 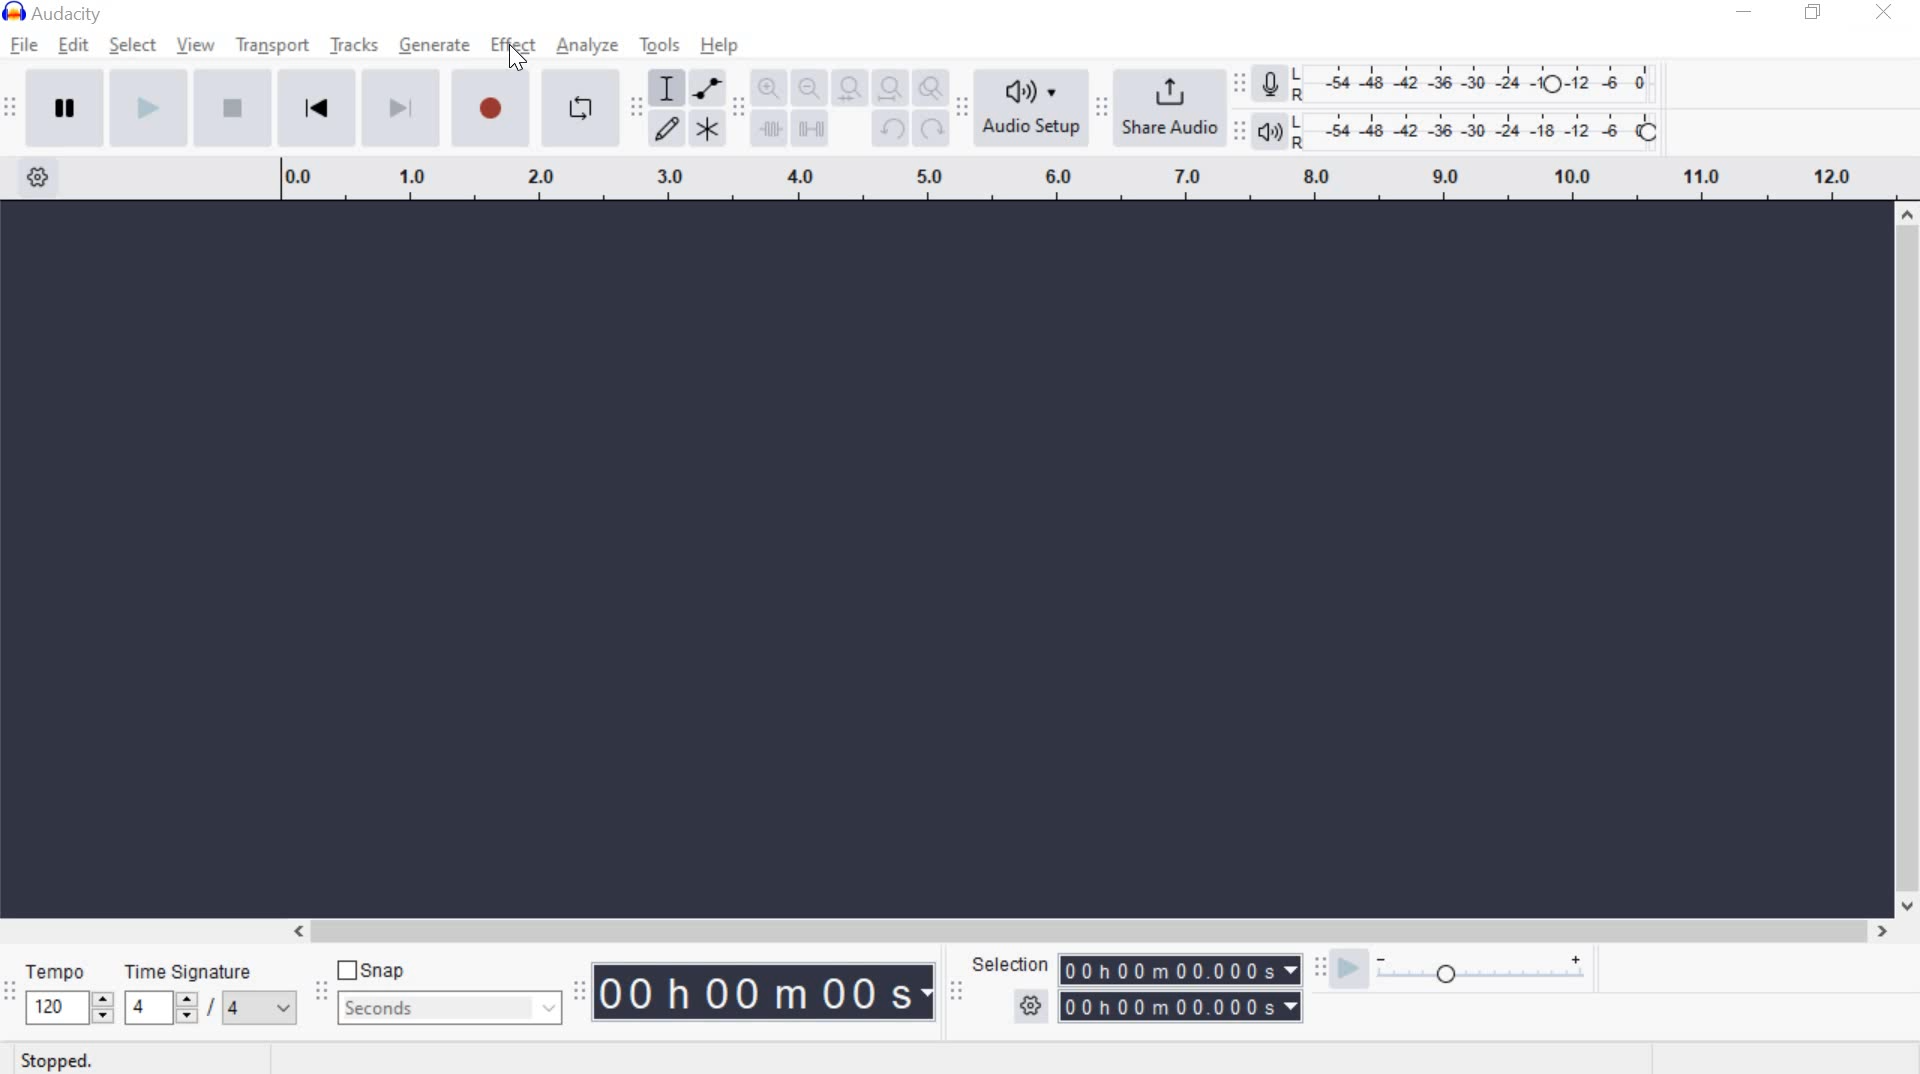 I want to click on transport, so click(x=275, y=48).